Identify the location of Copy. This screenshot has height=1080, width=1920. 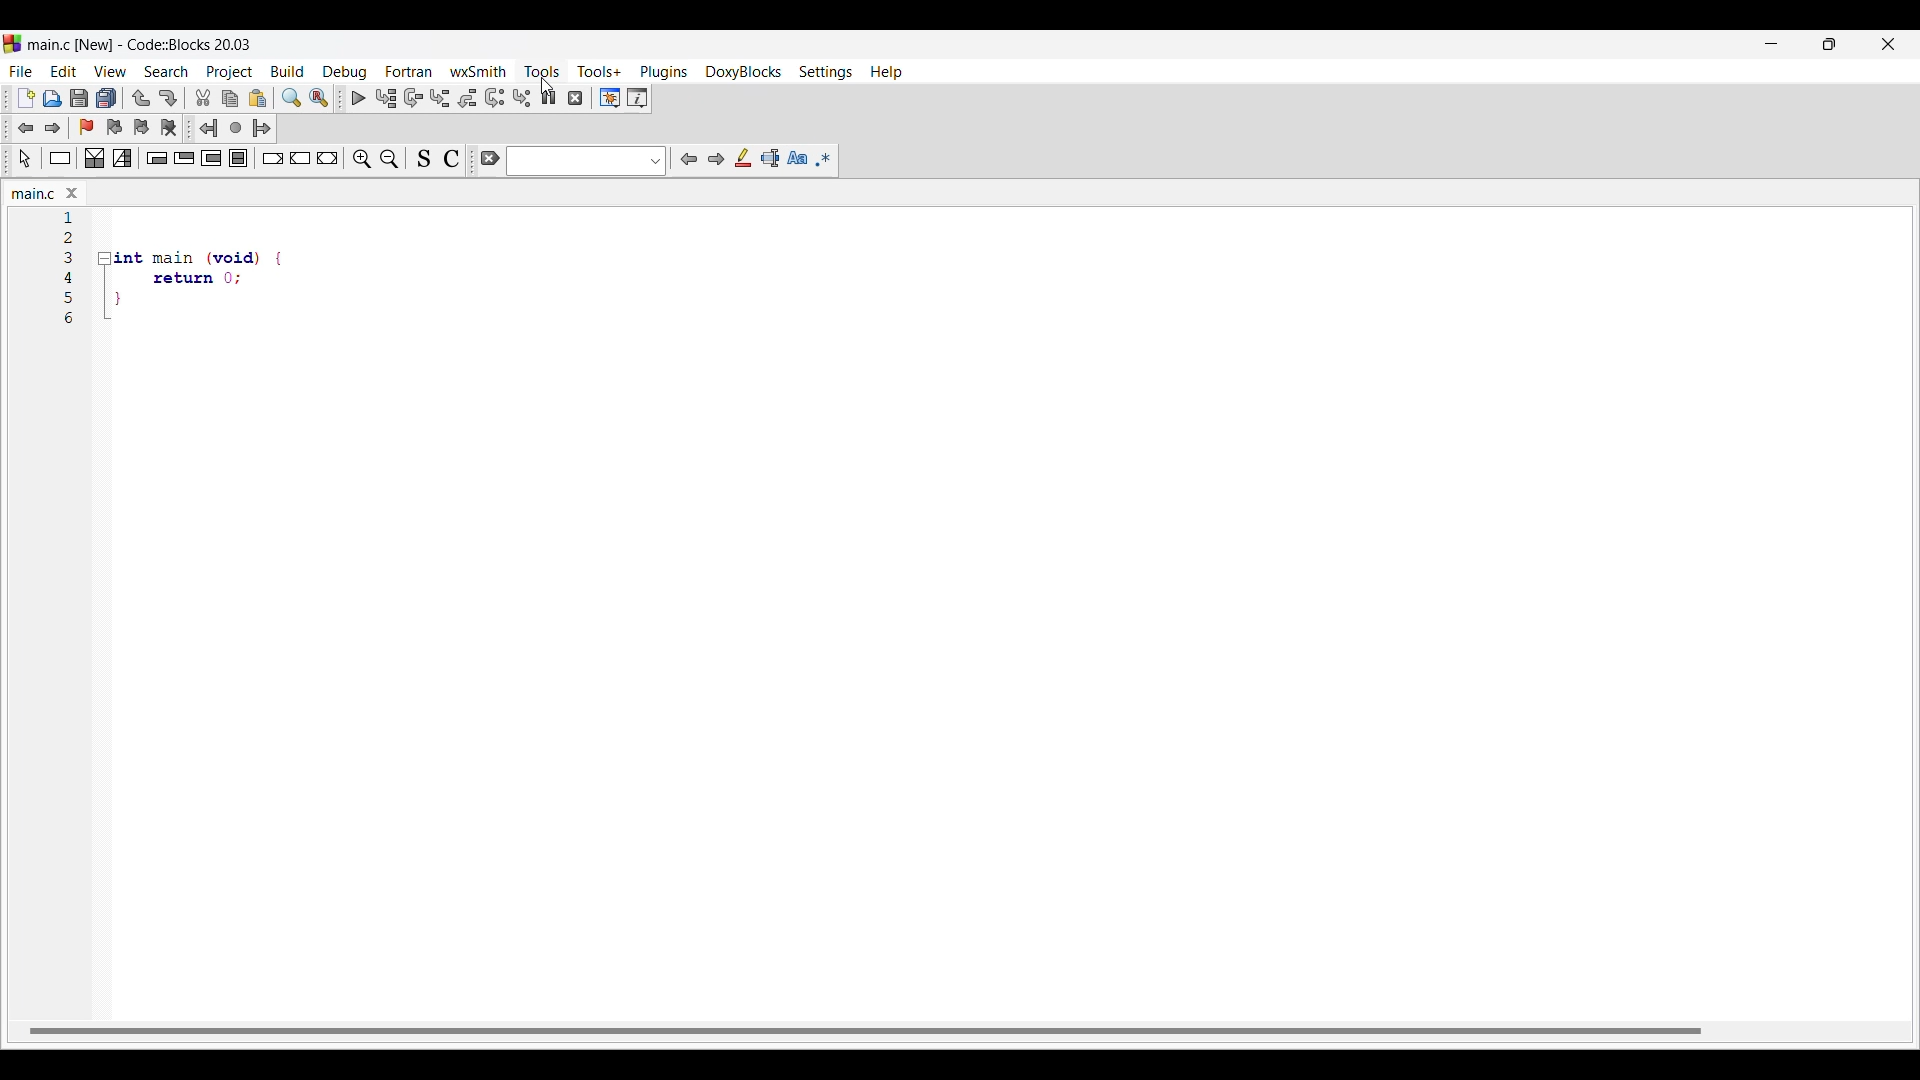
(230, 99).